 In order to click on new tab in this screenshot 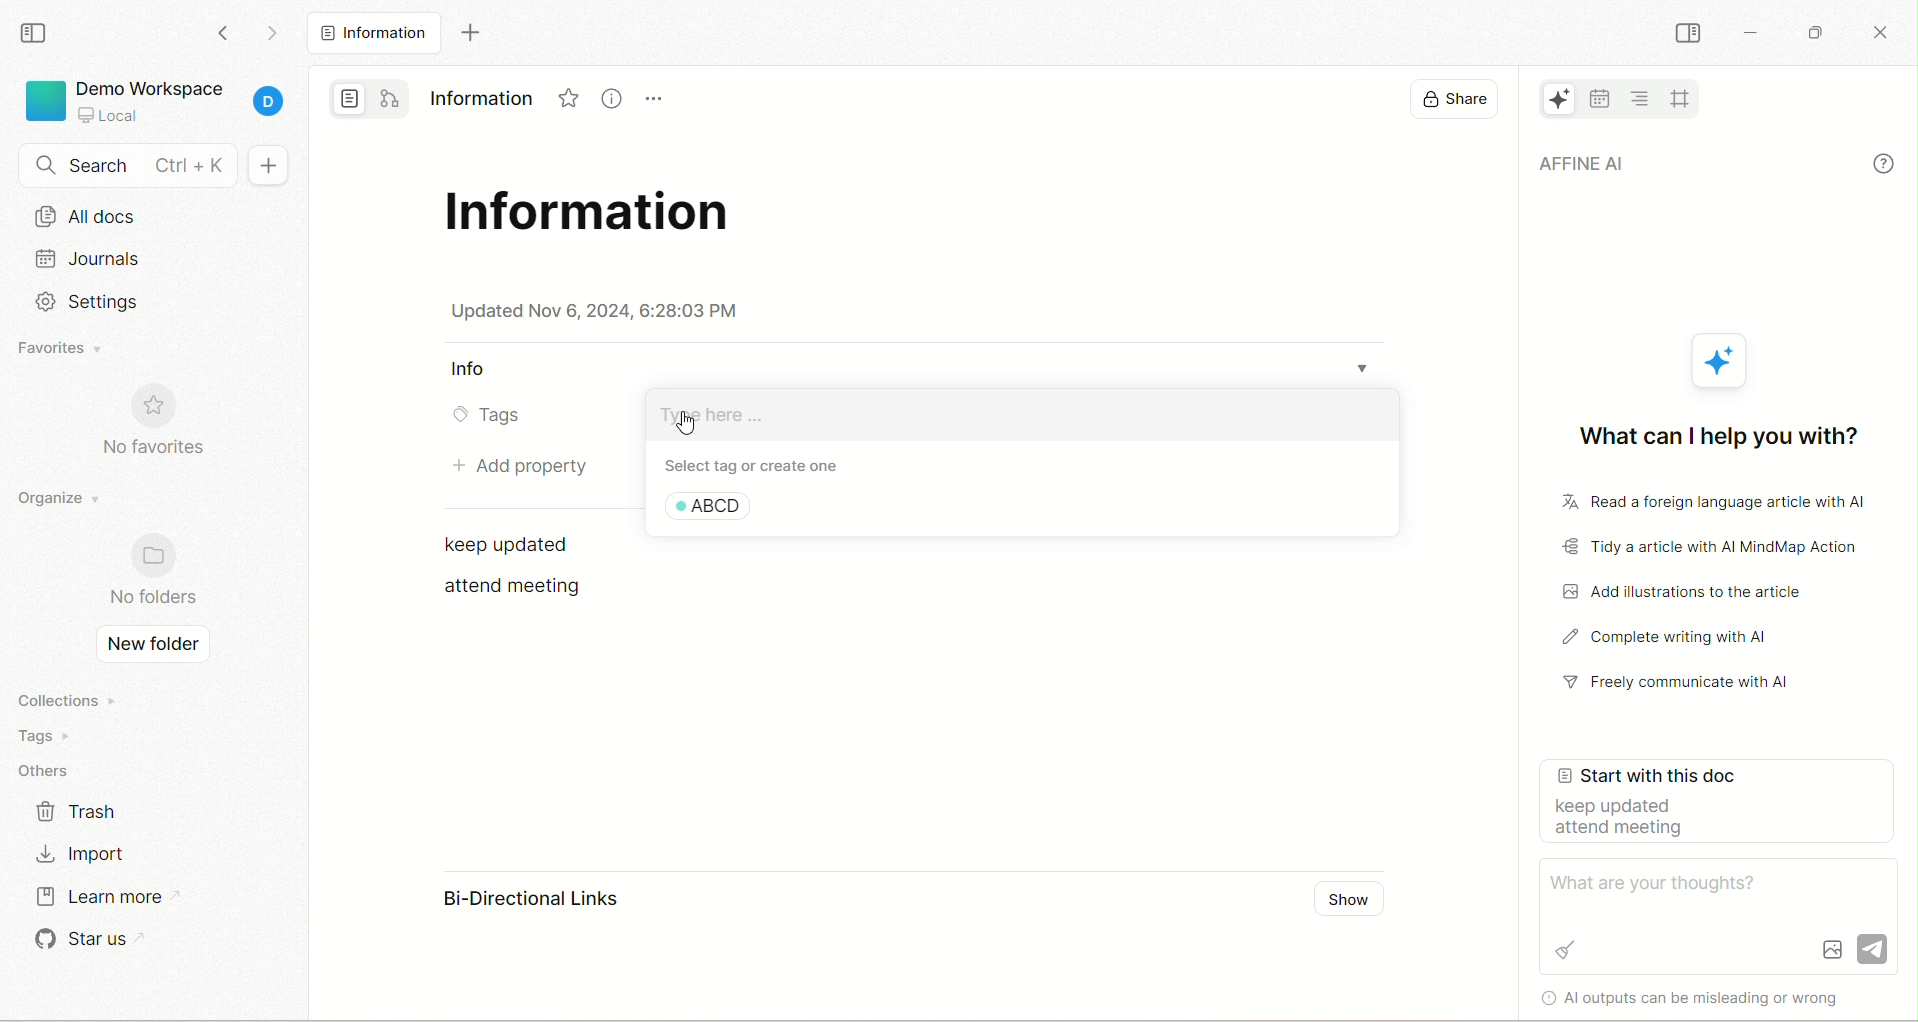, I will do `click(468, 34)`.